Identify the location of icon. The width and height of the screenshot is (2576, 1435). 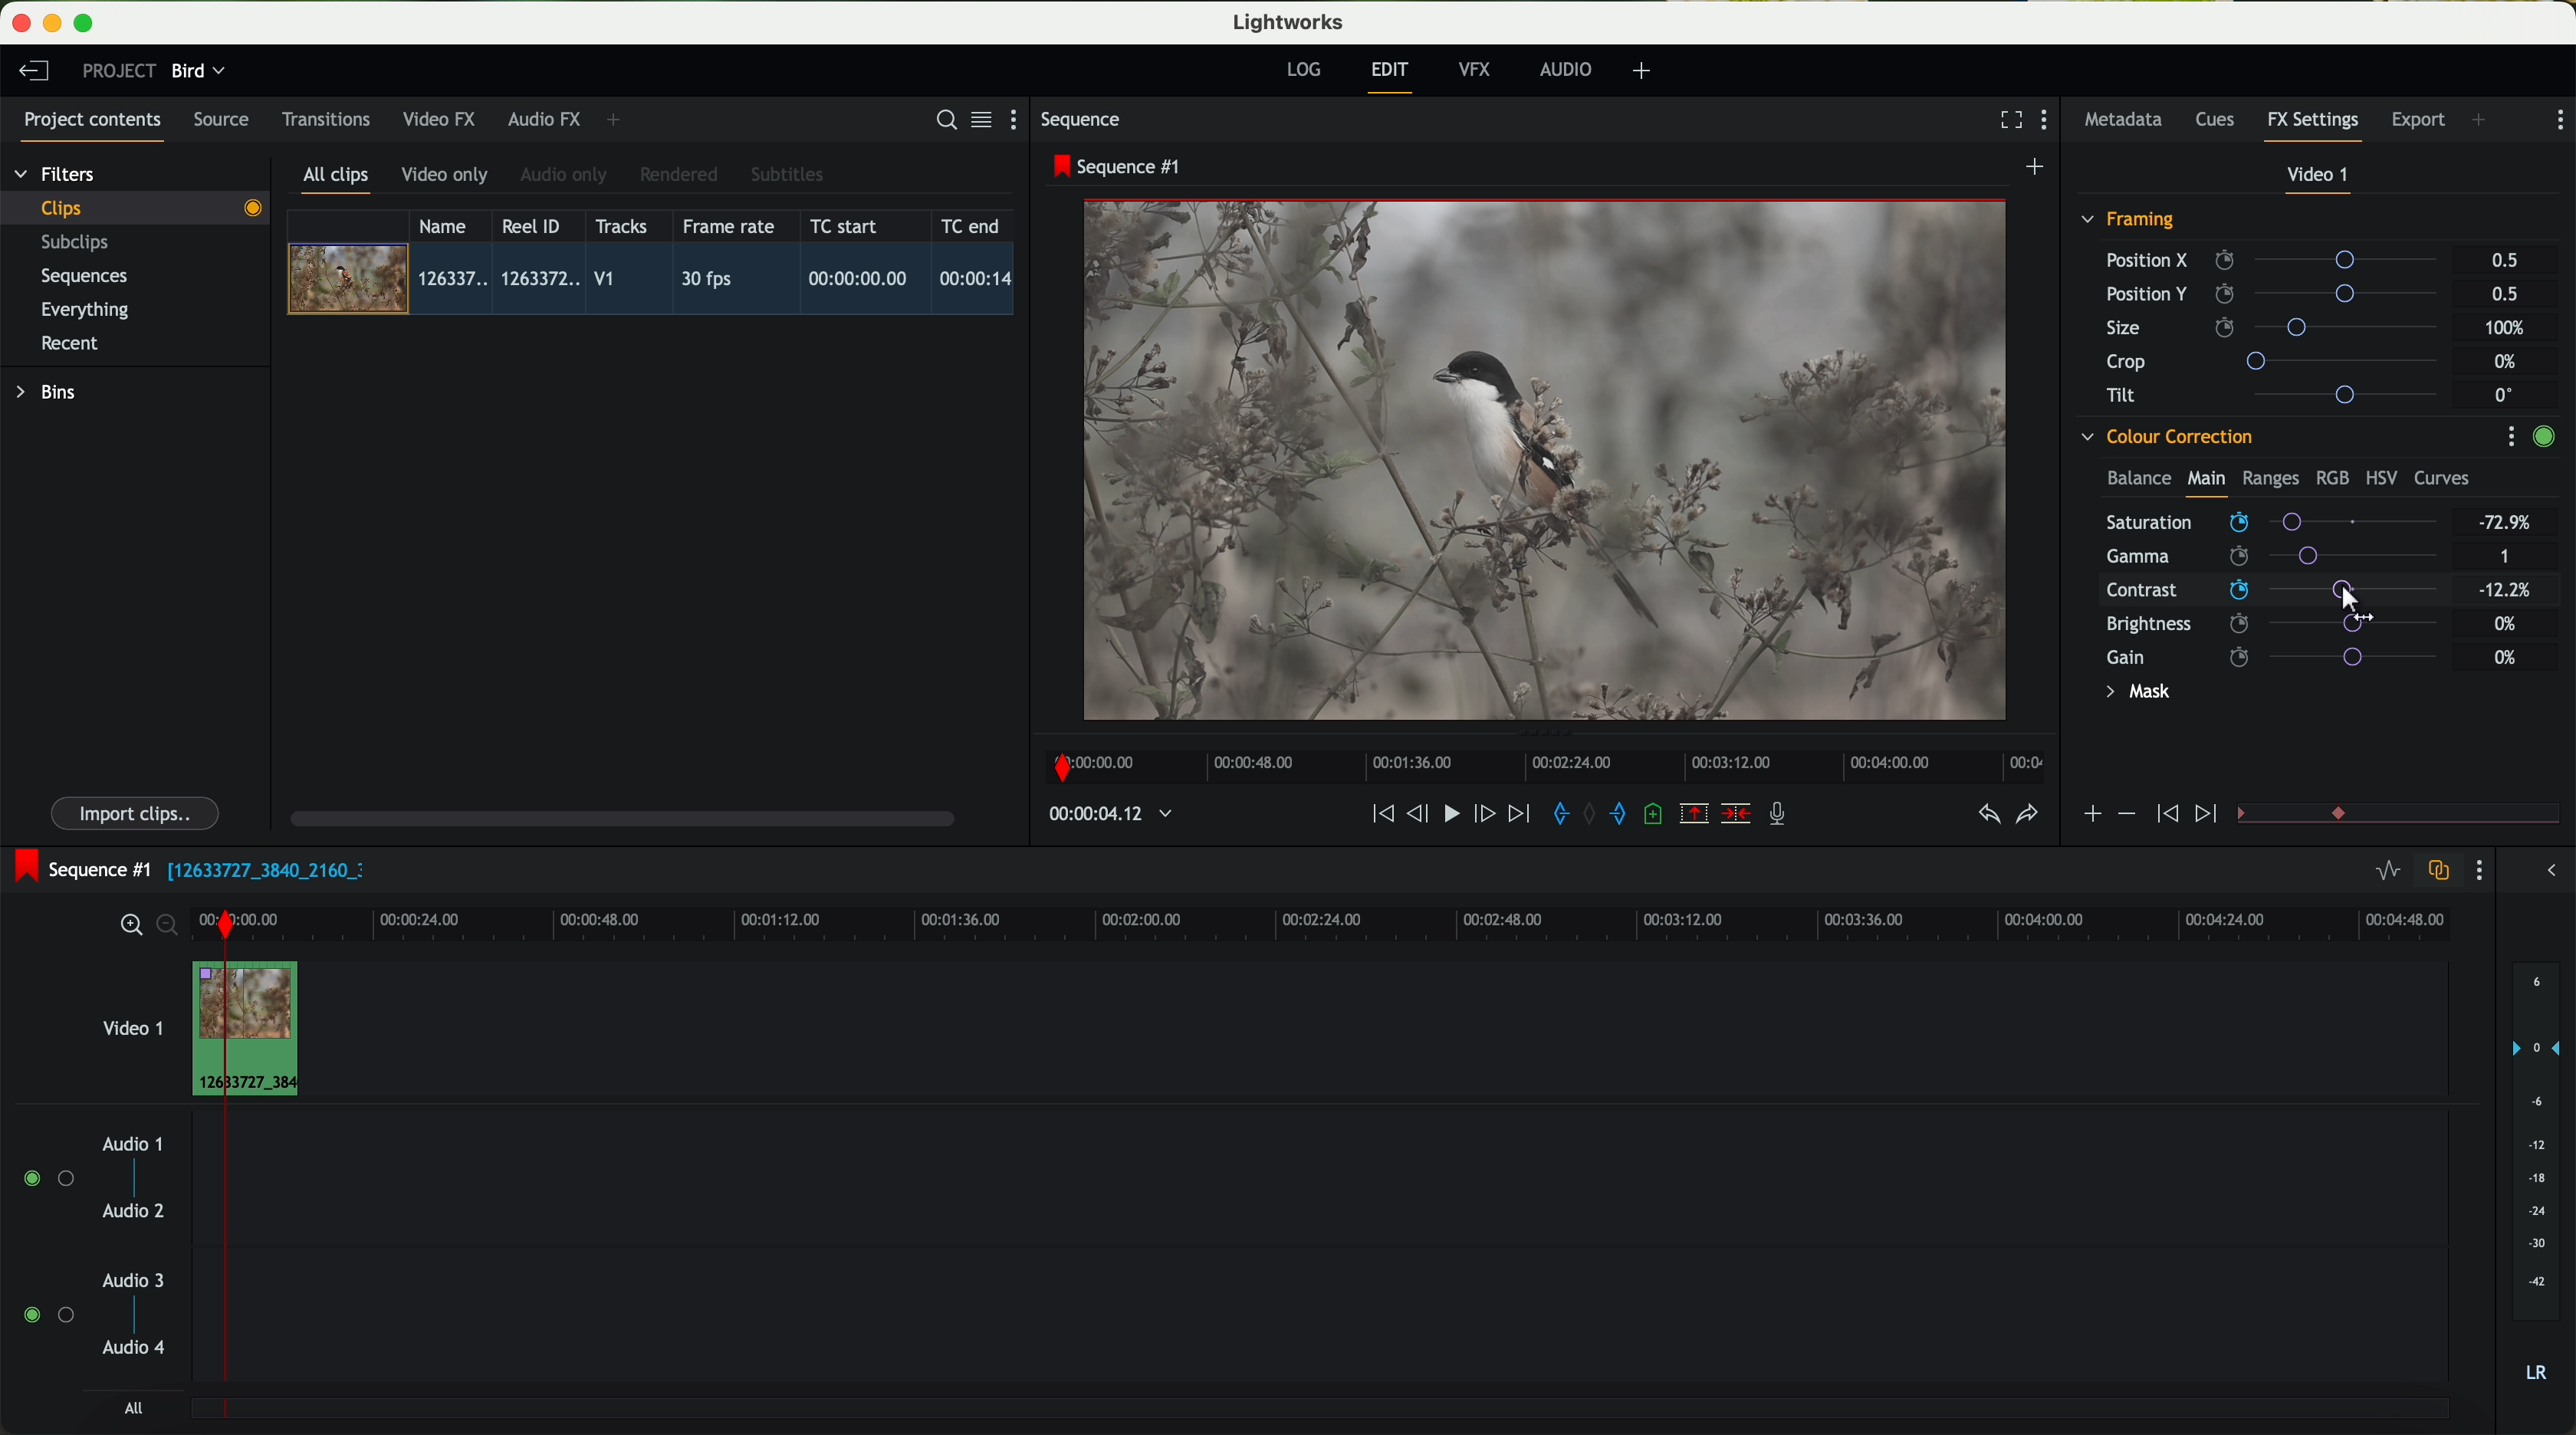
(2209, 815).